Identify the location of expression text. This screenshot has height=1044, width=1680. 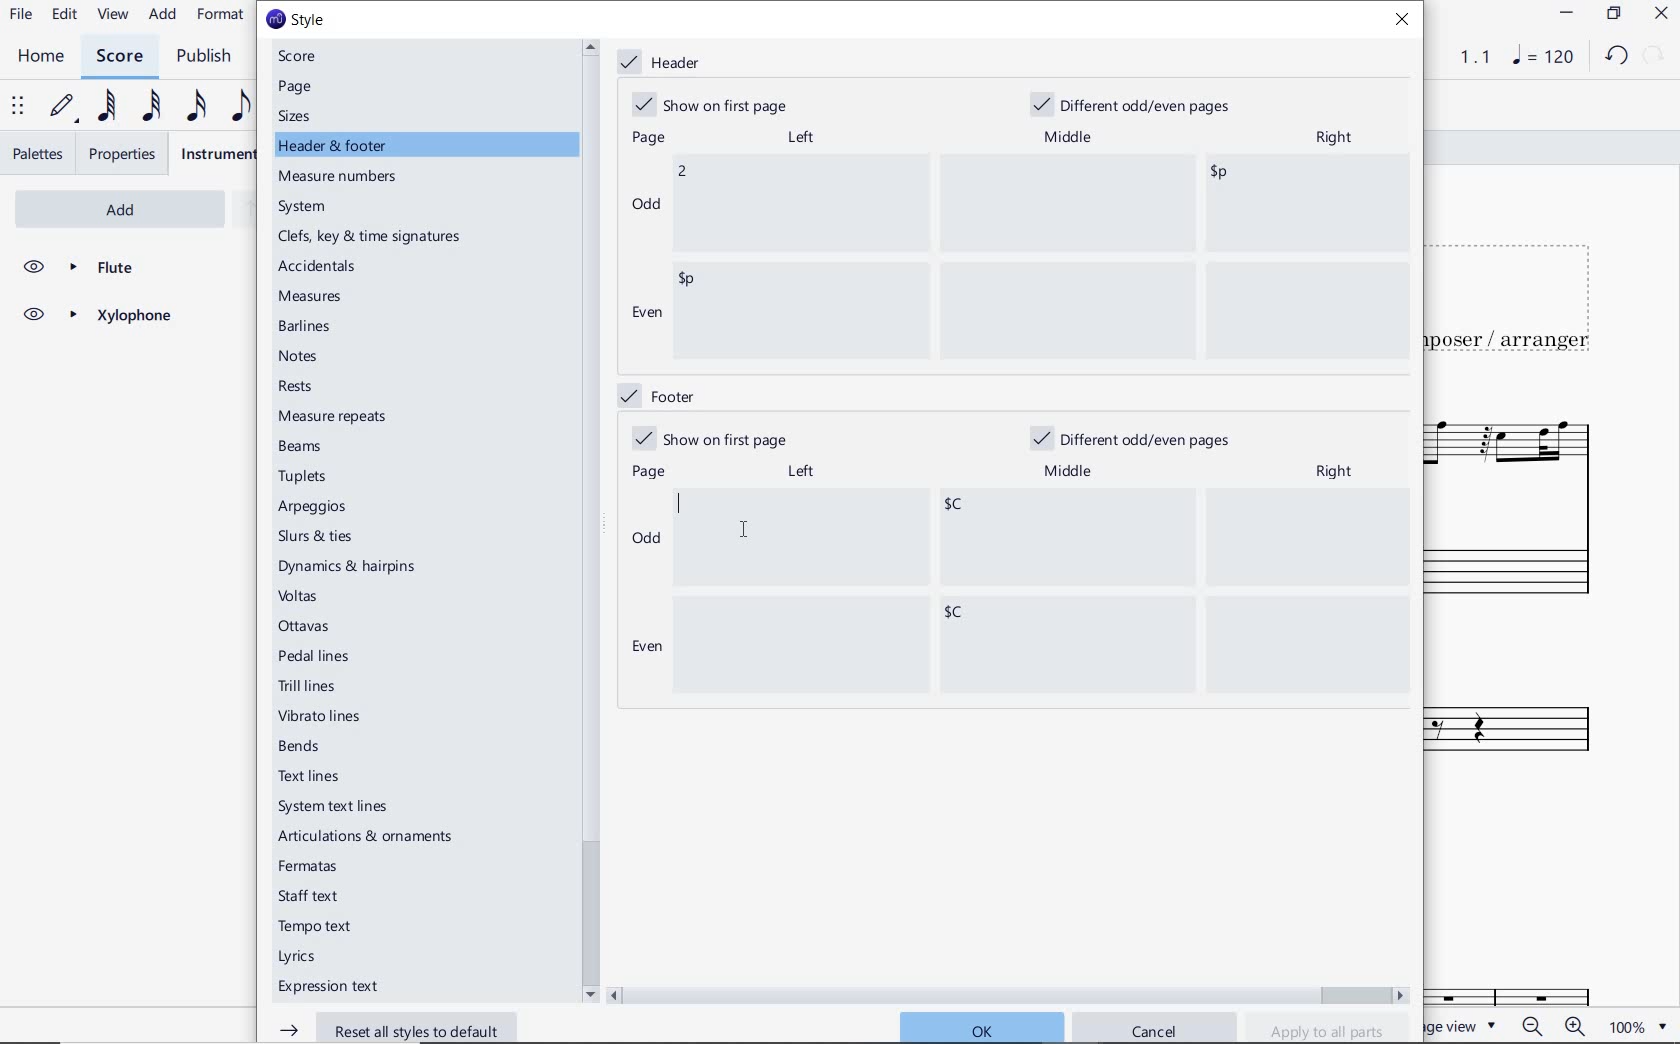
(331, 988).